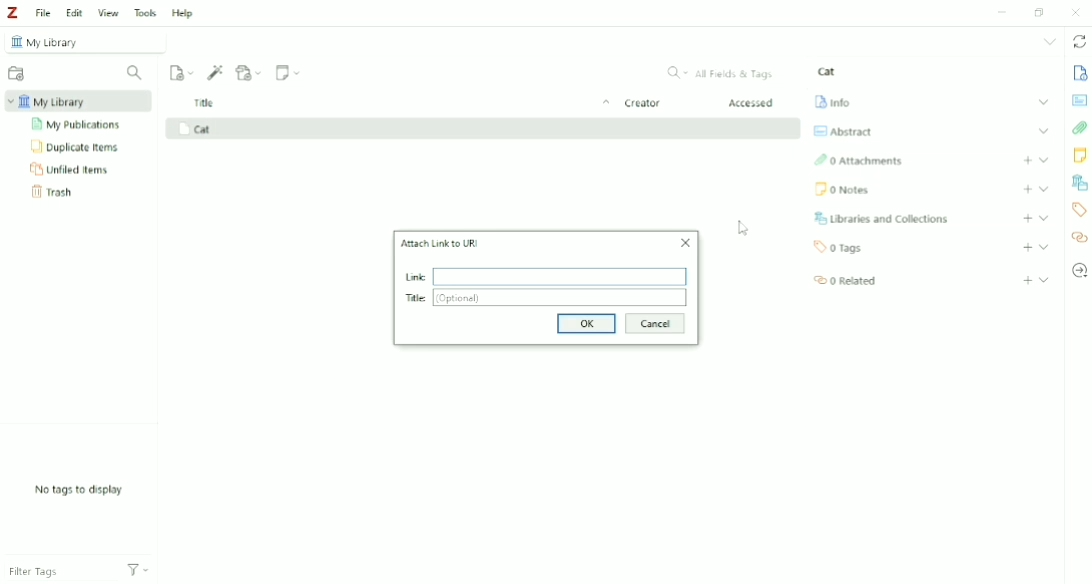  What do you see at coordinates (216, 72) in the screenshot?
I see `Add Item (s) by Identifier` at bounding box center [216, 72].